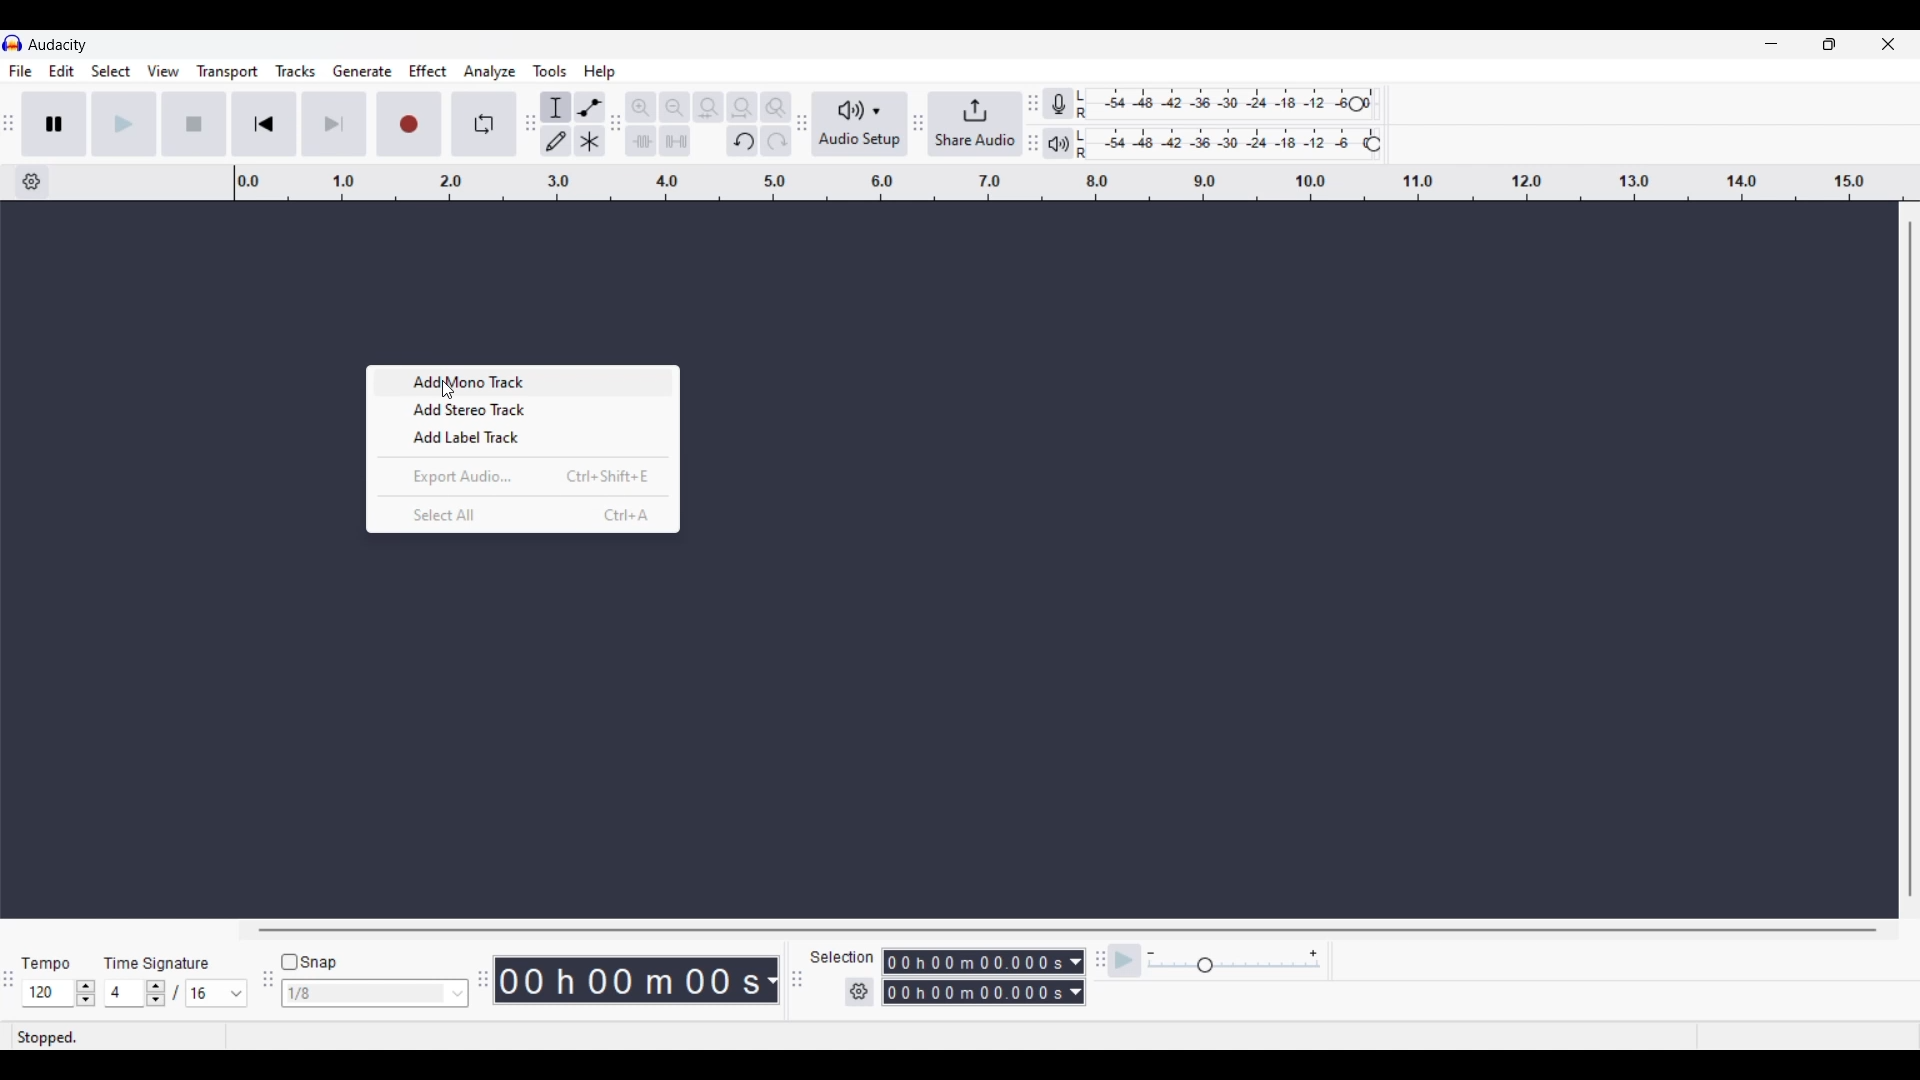 This screenshot has width=1920, height=1080. Describe the element at coordinates (589, 107) in the screenshot. I see `Envelop tool` at that location.